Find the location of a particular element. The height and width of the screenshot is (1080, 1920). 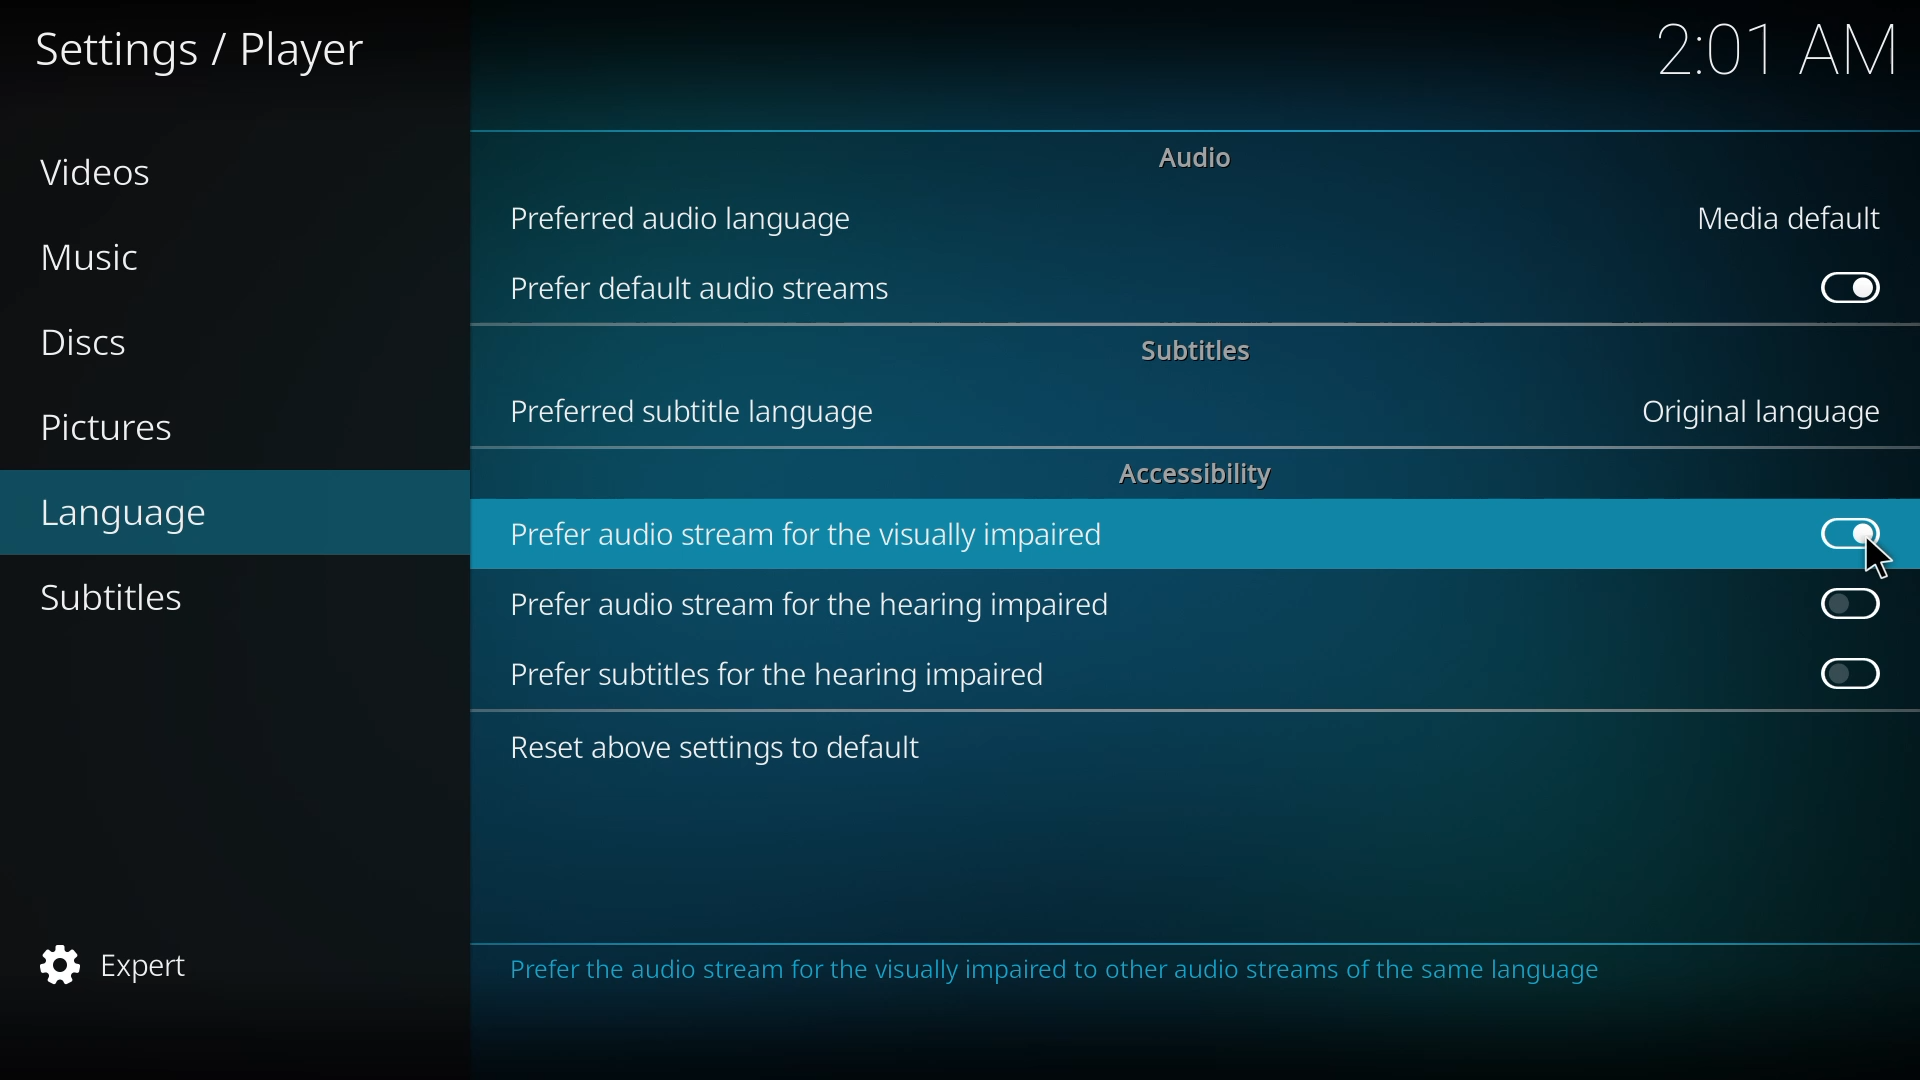

videos is located at coordinates (93, 170).